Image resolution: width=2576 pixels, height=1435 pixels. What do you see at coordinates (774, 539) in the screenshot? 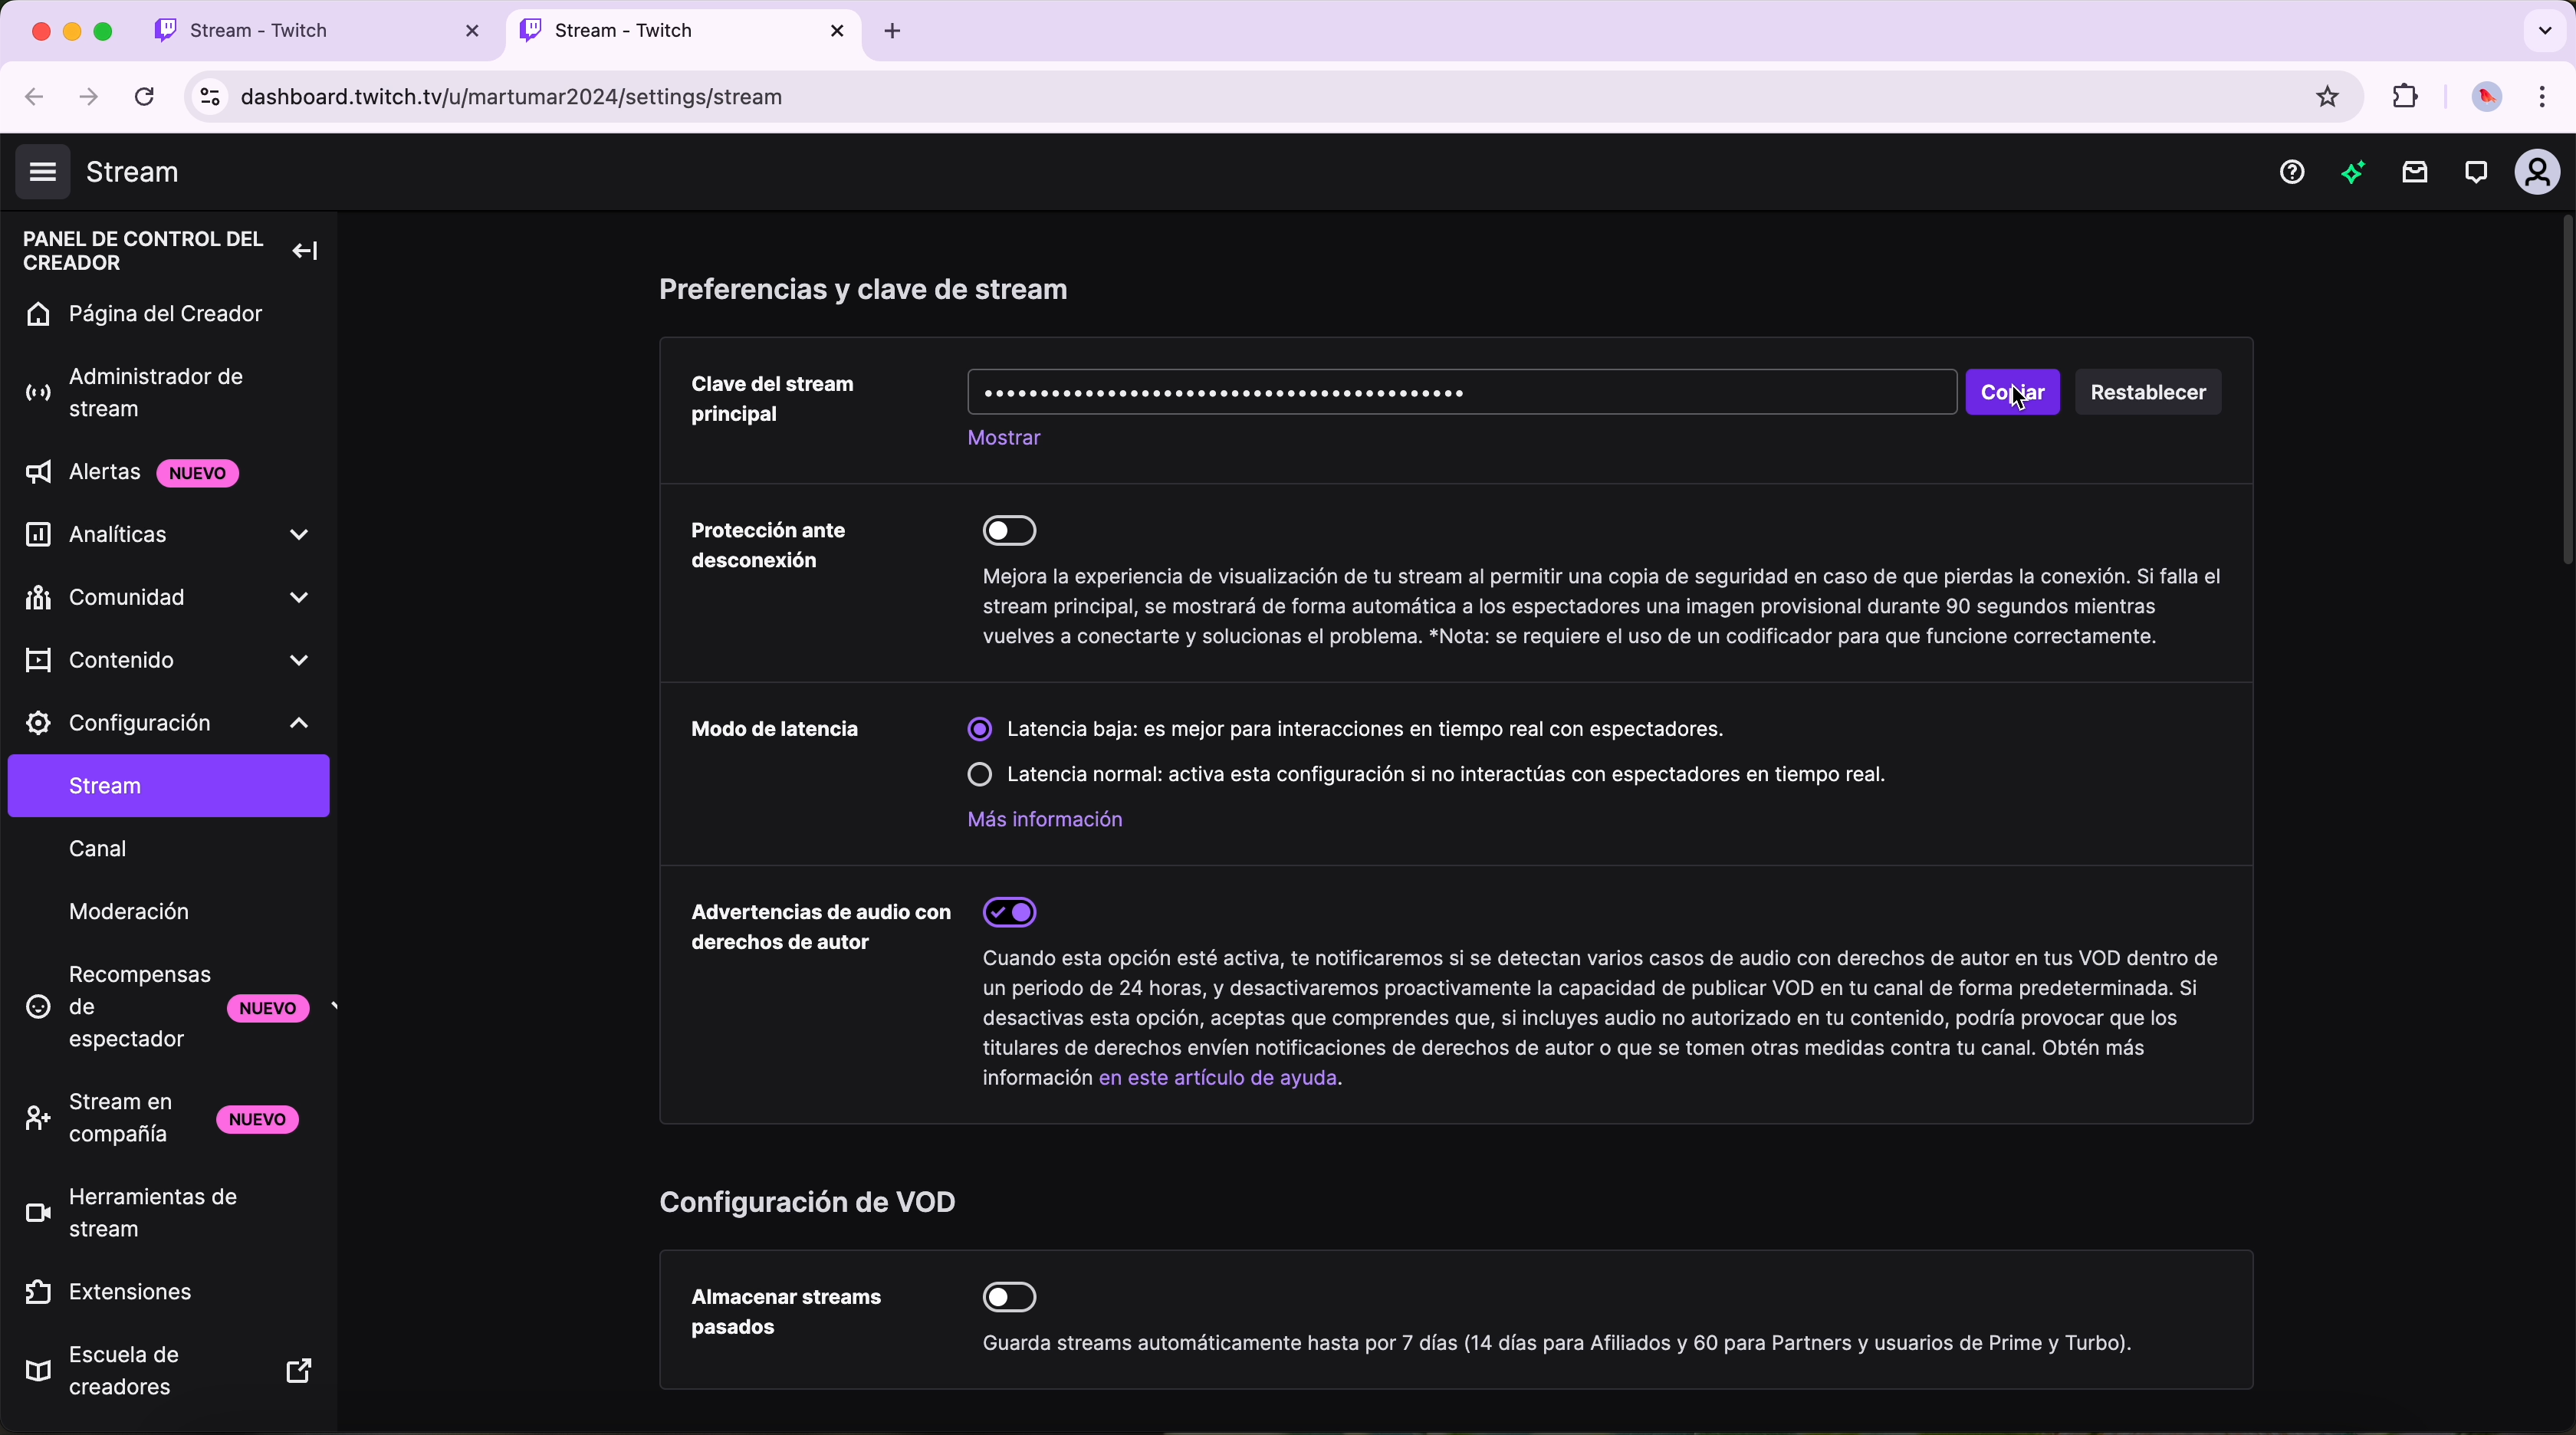
I see `disconnect protection` at bounding box center [774, 539].